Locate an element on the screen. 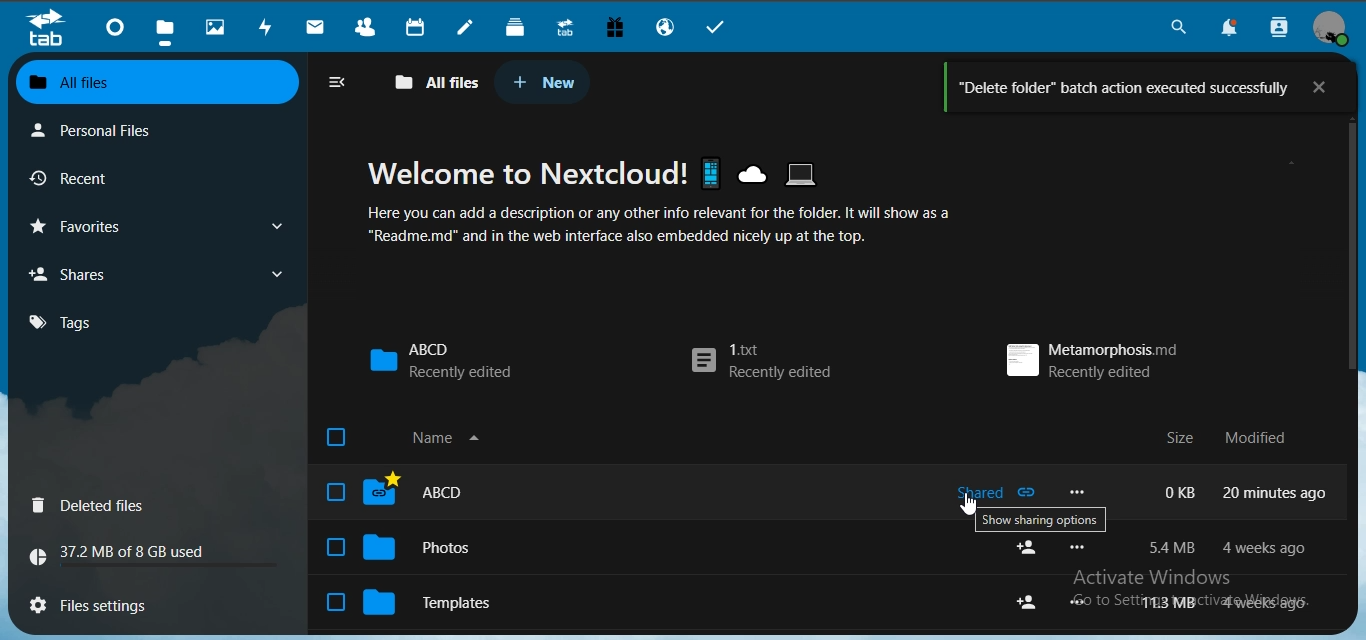 This screenshot has height=640, width=1366. “Delete folder” batch action executed successfully is located at coordinates (1106, 88).